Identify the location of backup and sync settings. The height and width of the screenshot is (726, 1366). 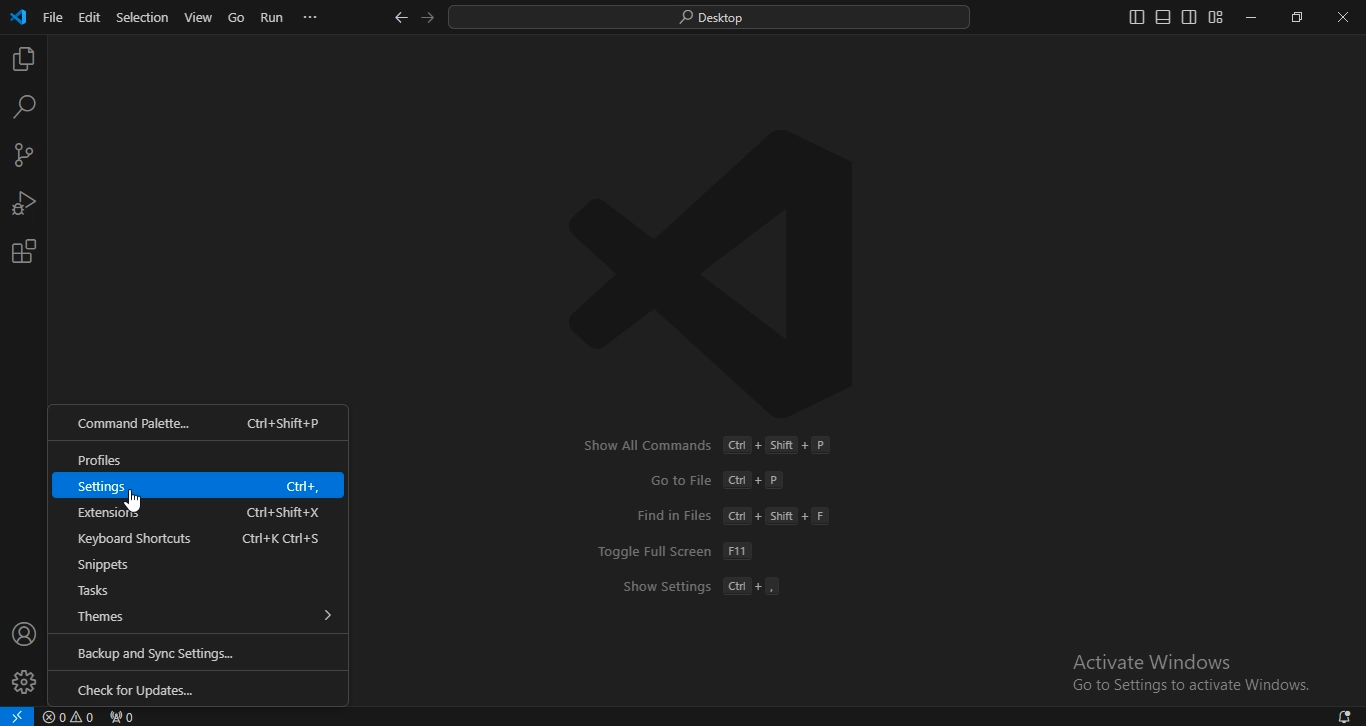
(168, 655).